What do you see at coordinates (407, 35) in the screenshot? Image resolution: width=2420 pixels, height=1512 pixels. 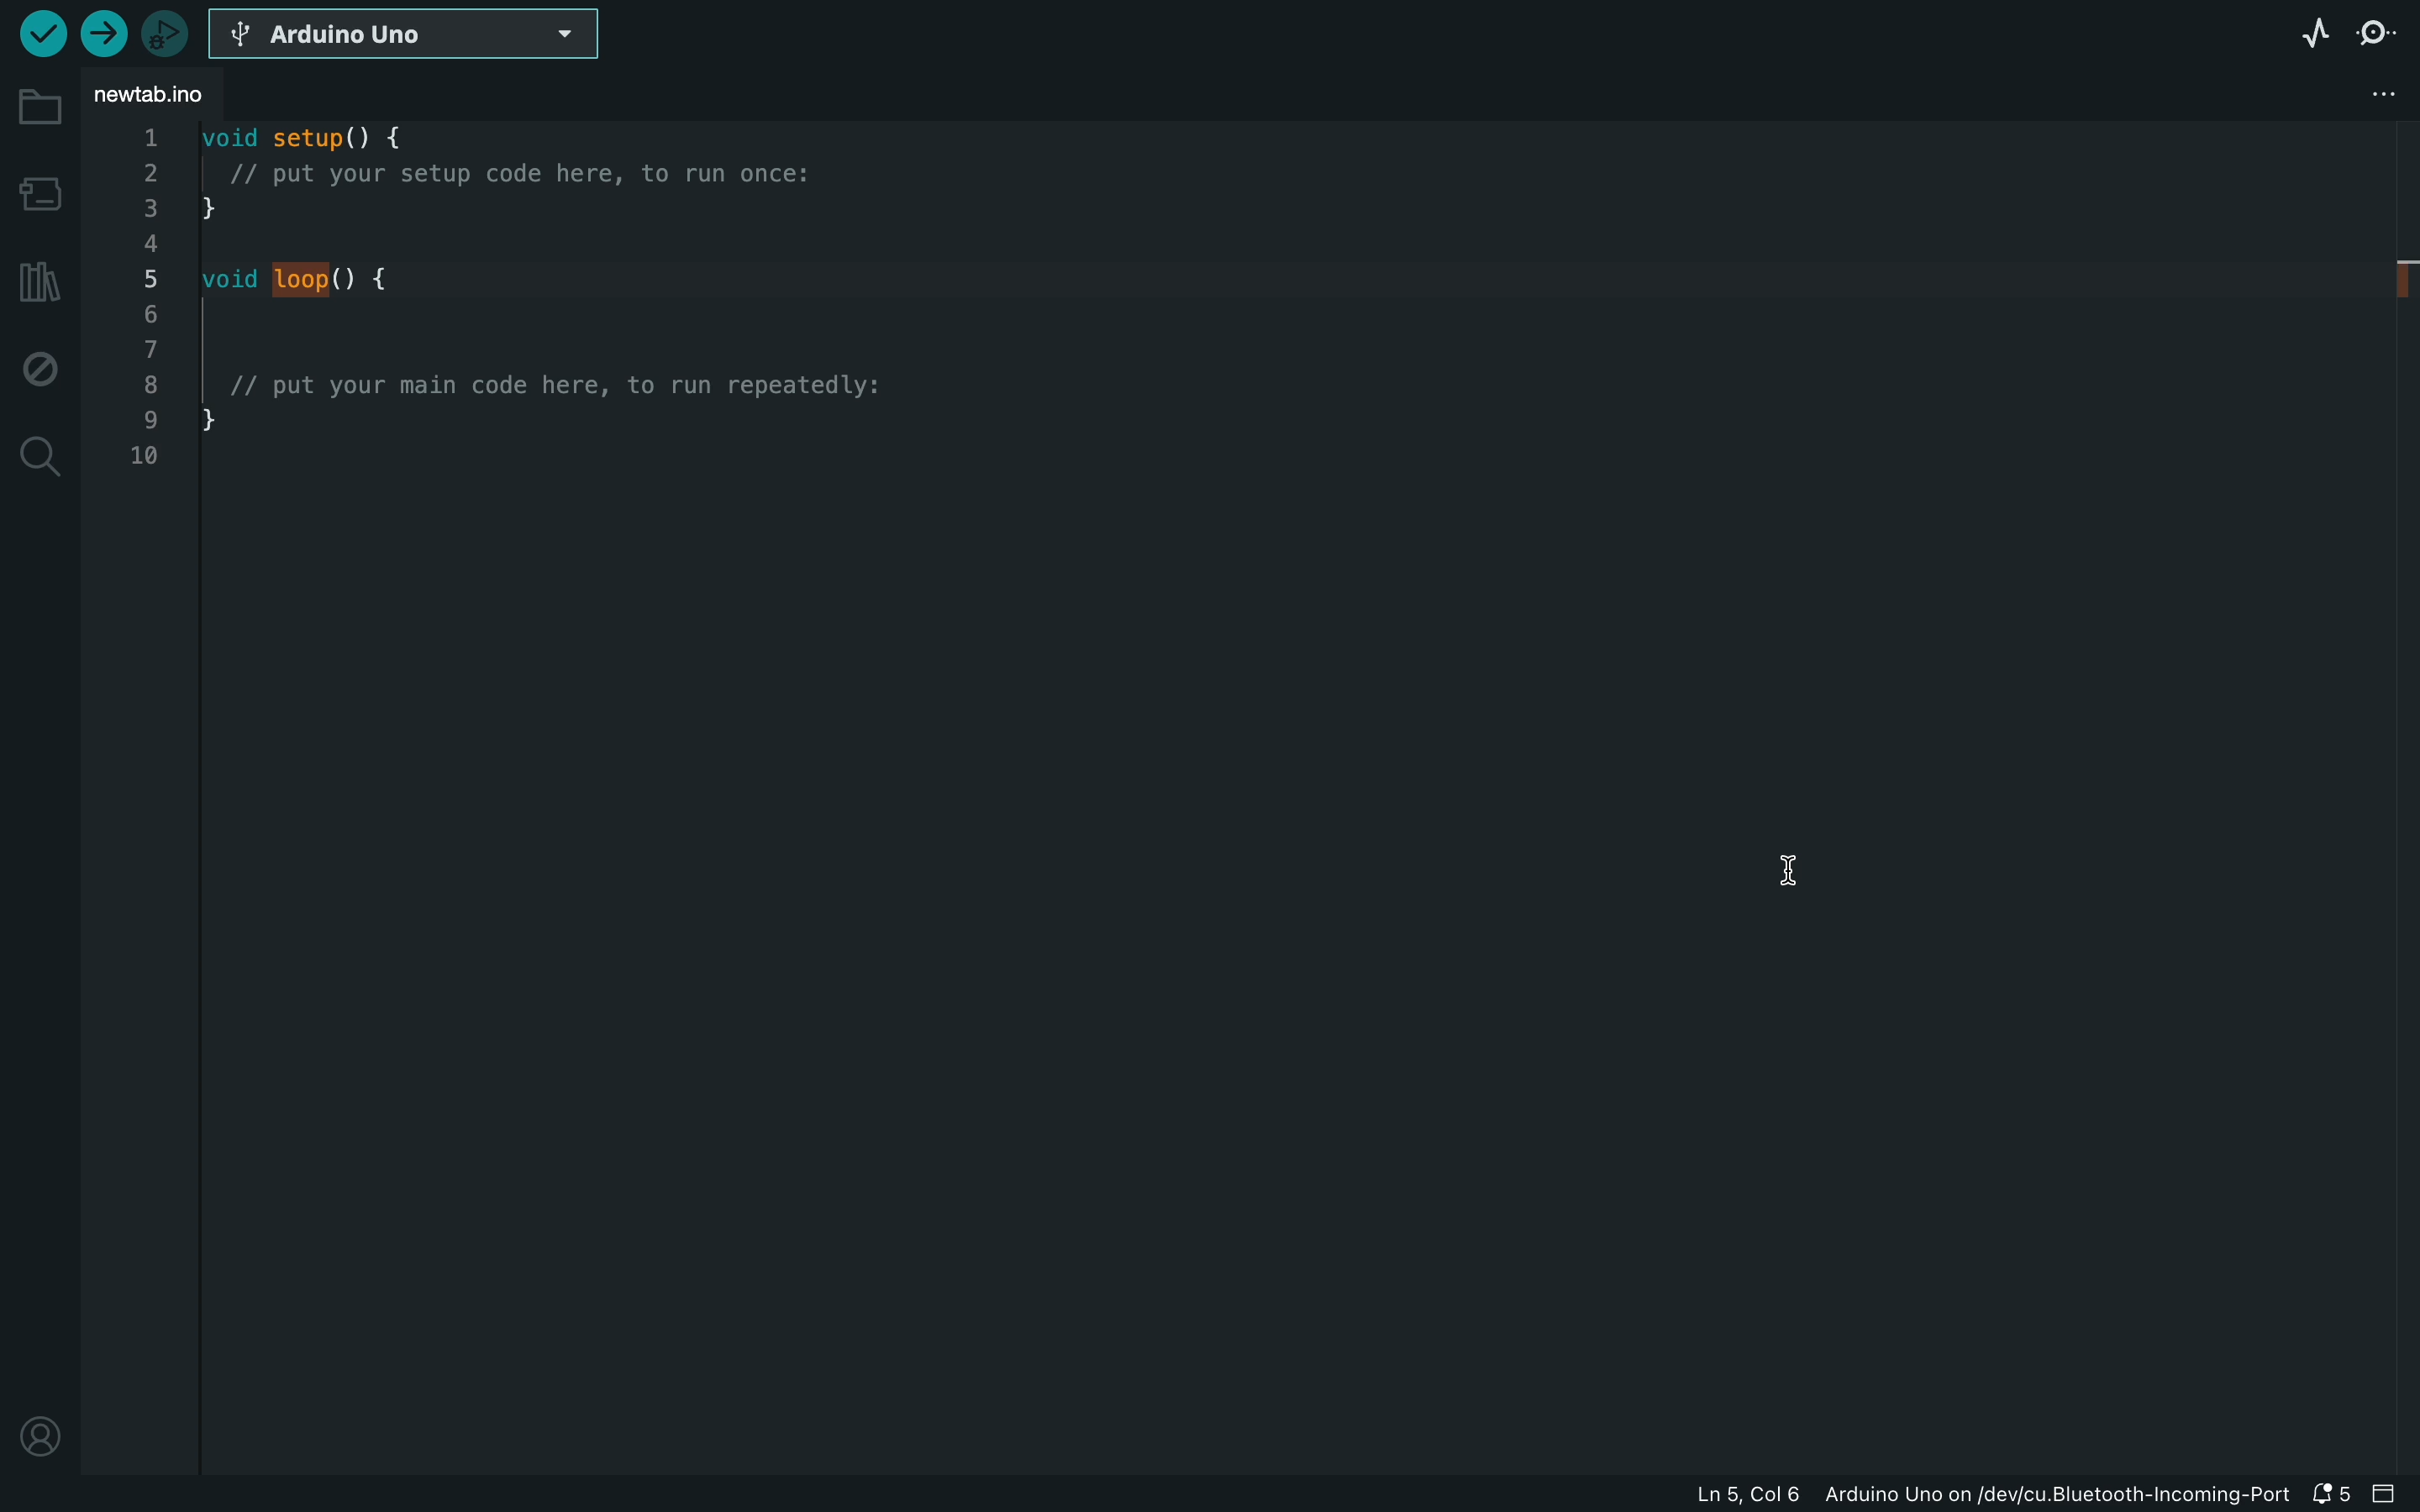 I see `board selecter` at bounding box center [407, 35].